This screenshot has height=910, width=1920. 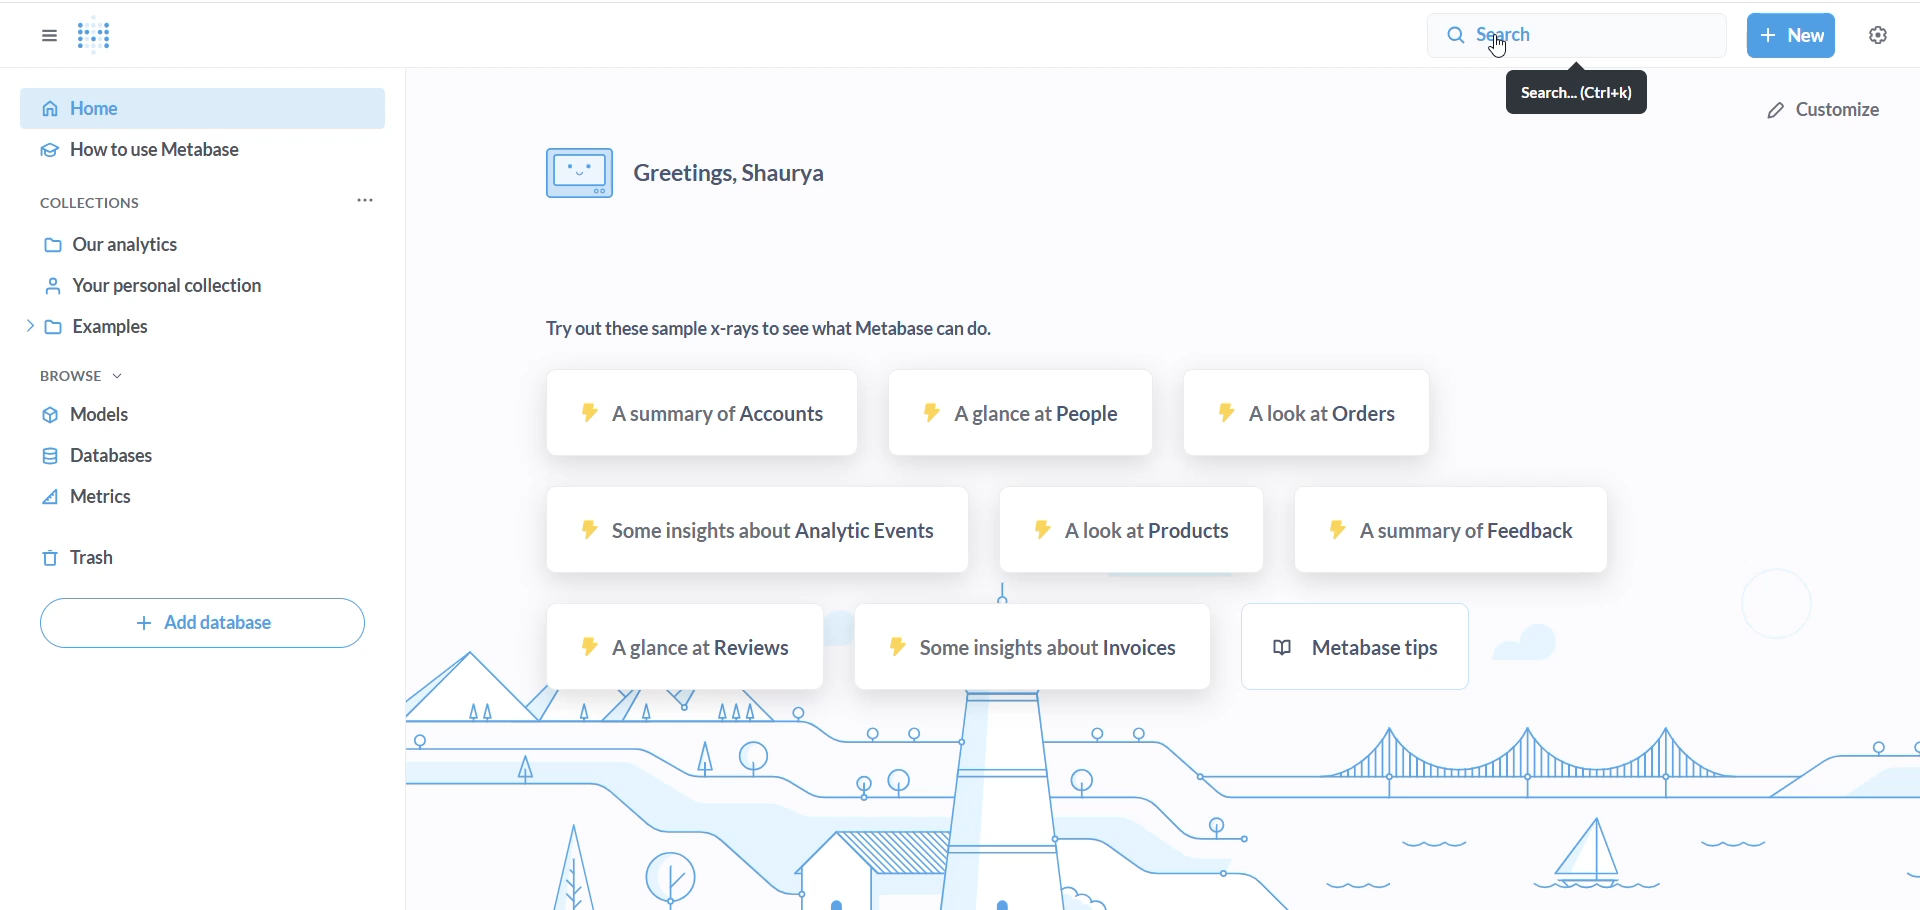 I want to click on examples, so click(x=199, y=328).